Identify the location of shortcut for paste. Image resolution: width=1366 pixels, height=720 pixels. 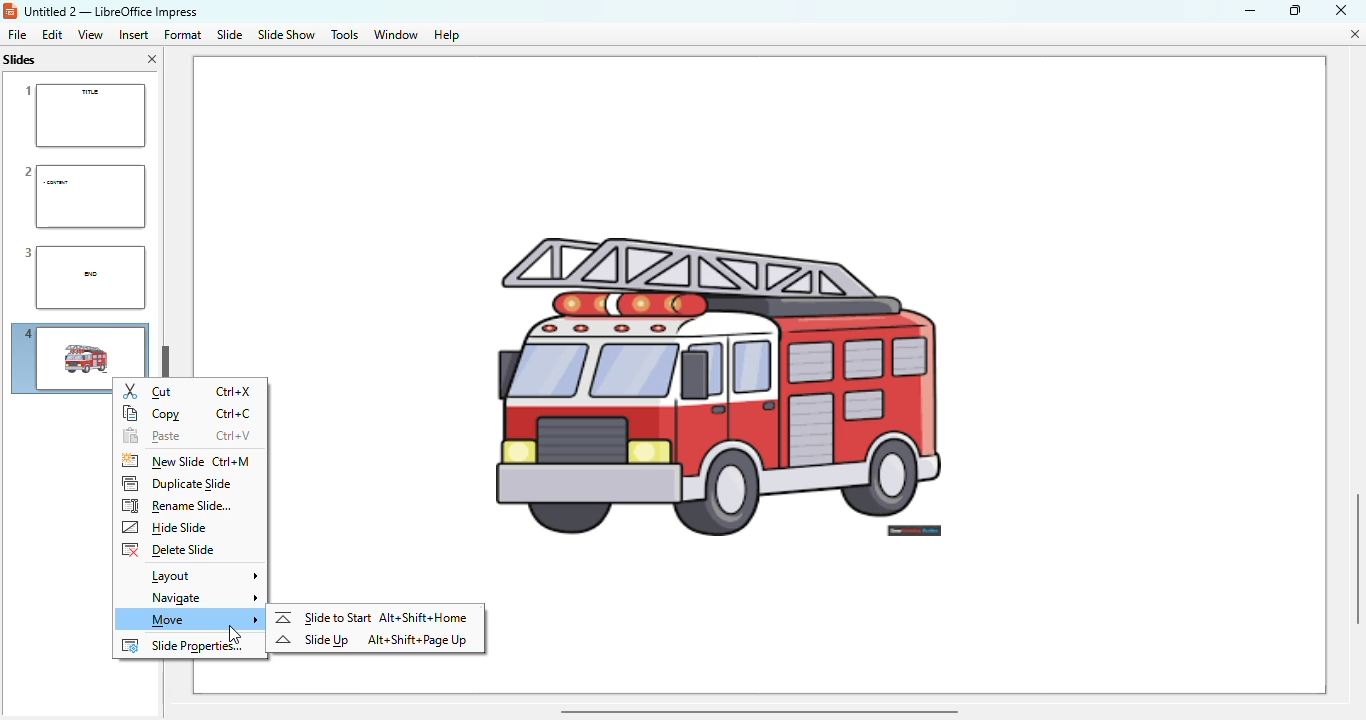
(234, 436).